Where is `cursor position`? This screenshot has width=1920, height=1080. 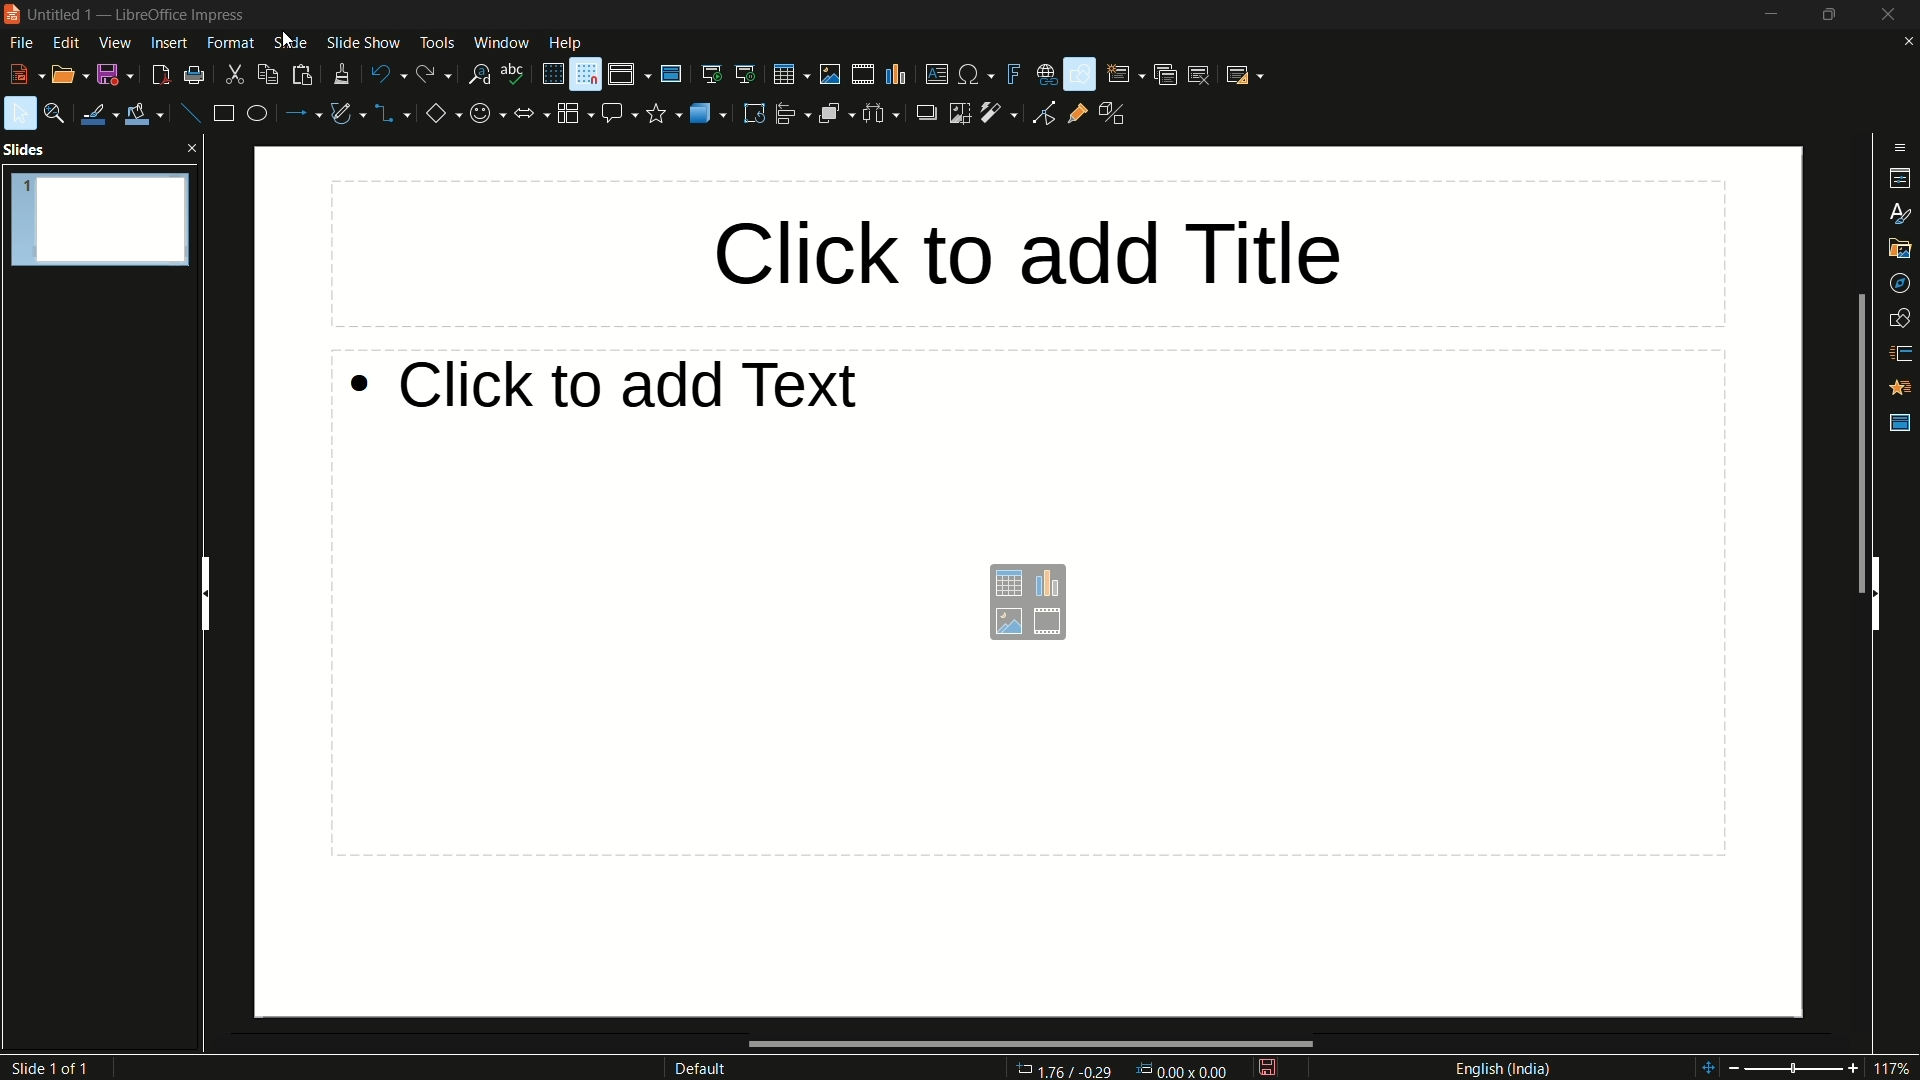 cursor position is located at coordinates (1067, 1069).